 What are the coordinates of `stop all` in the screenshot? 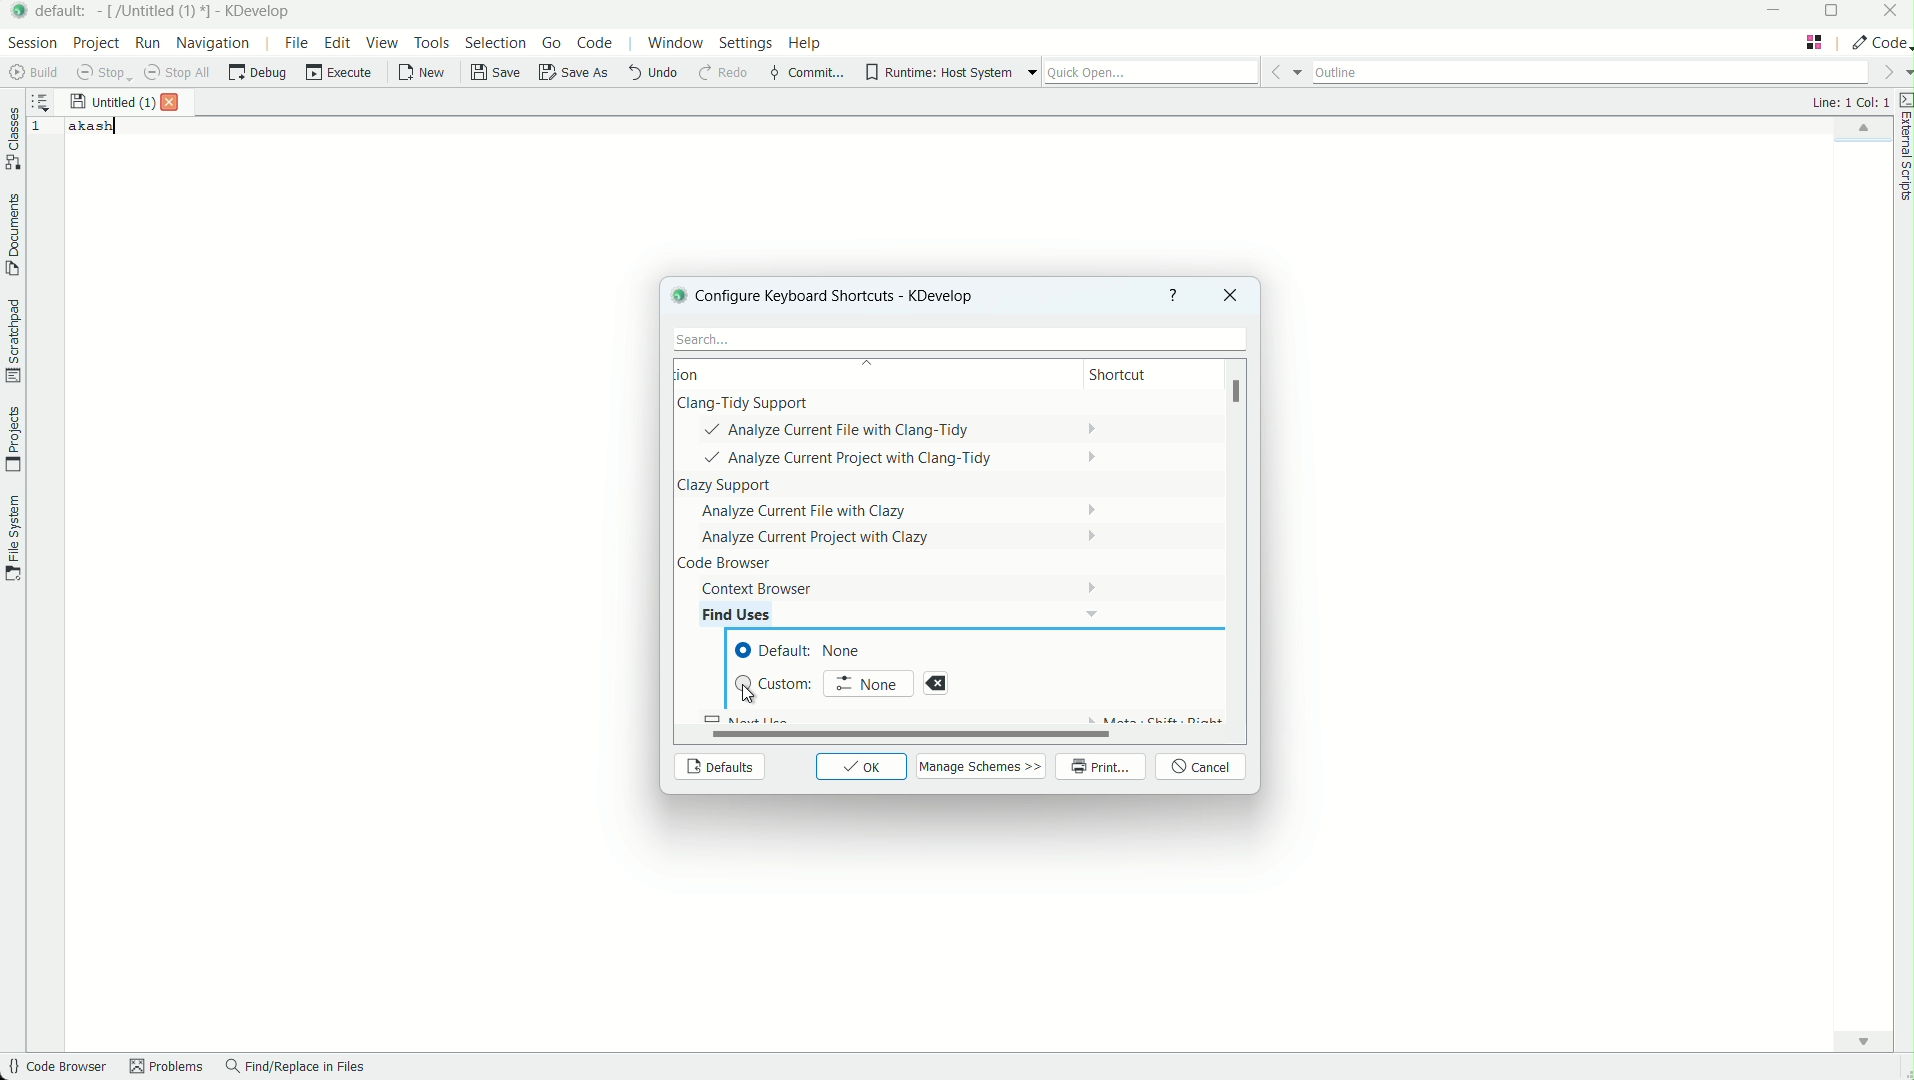 It's located at (180, 73).